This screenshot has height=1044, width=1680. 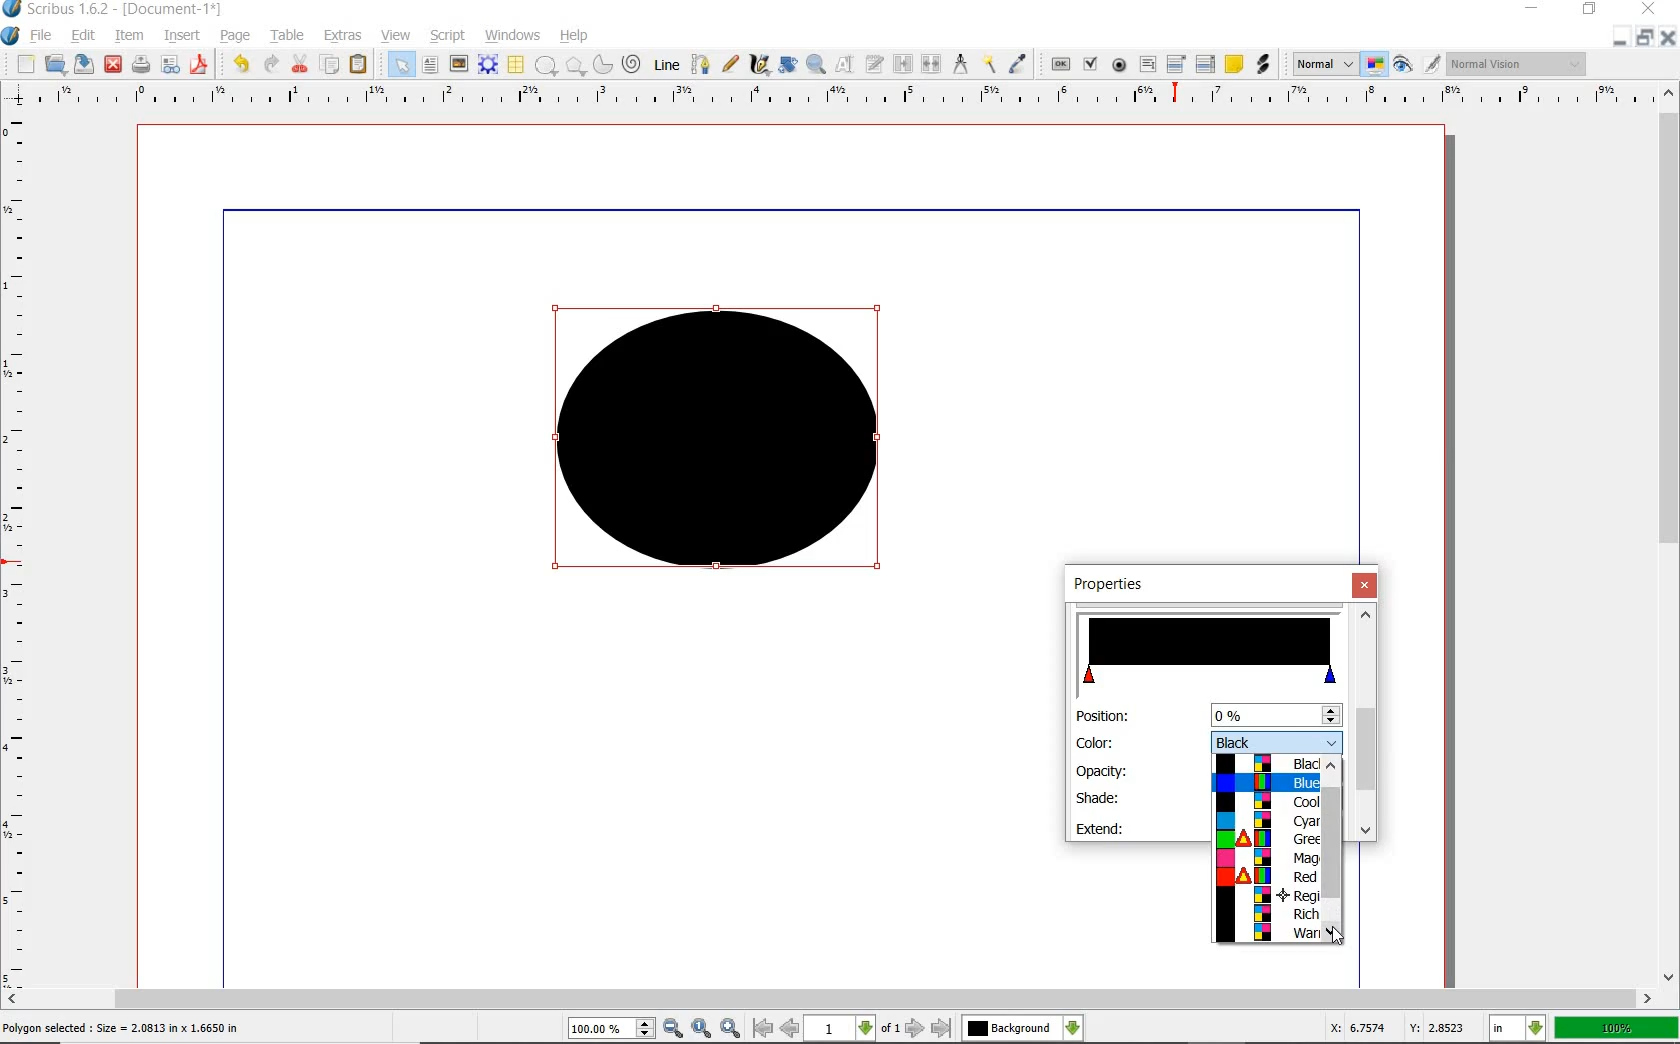 What do you see at coordinates (703, 1028) in the screenshot?
I see `zoom to` at bounding box center [703, 1028].